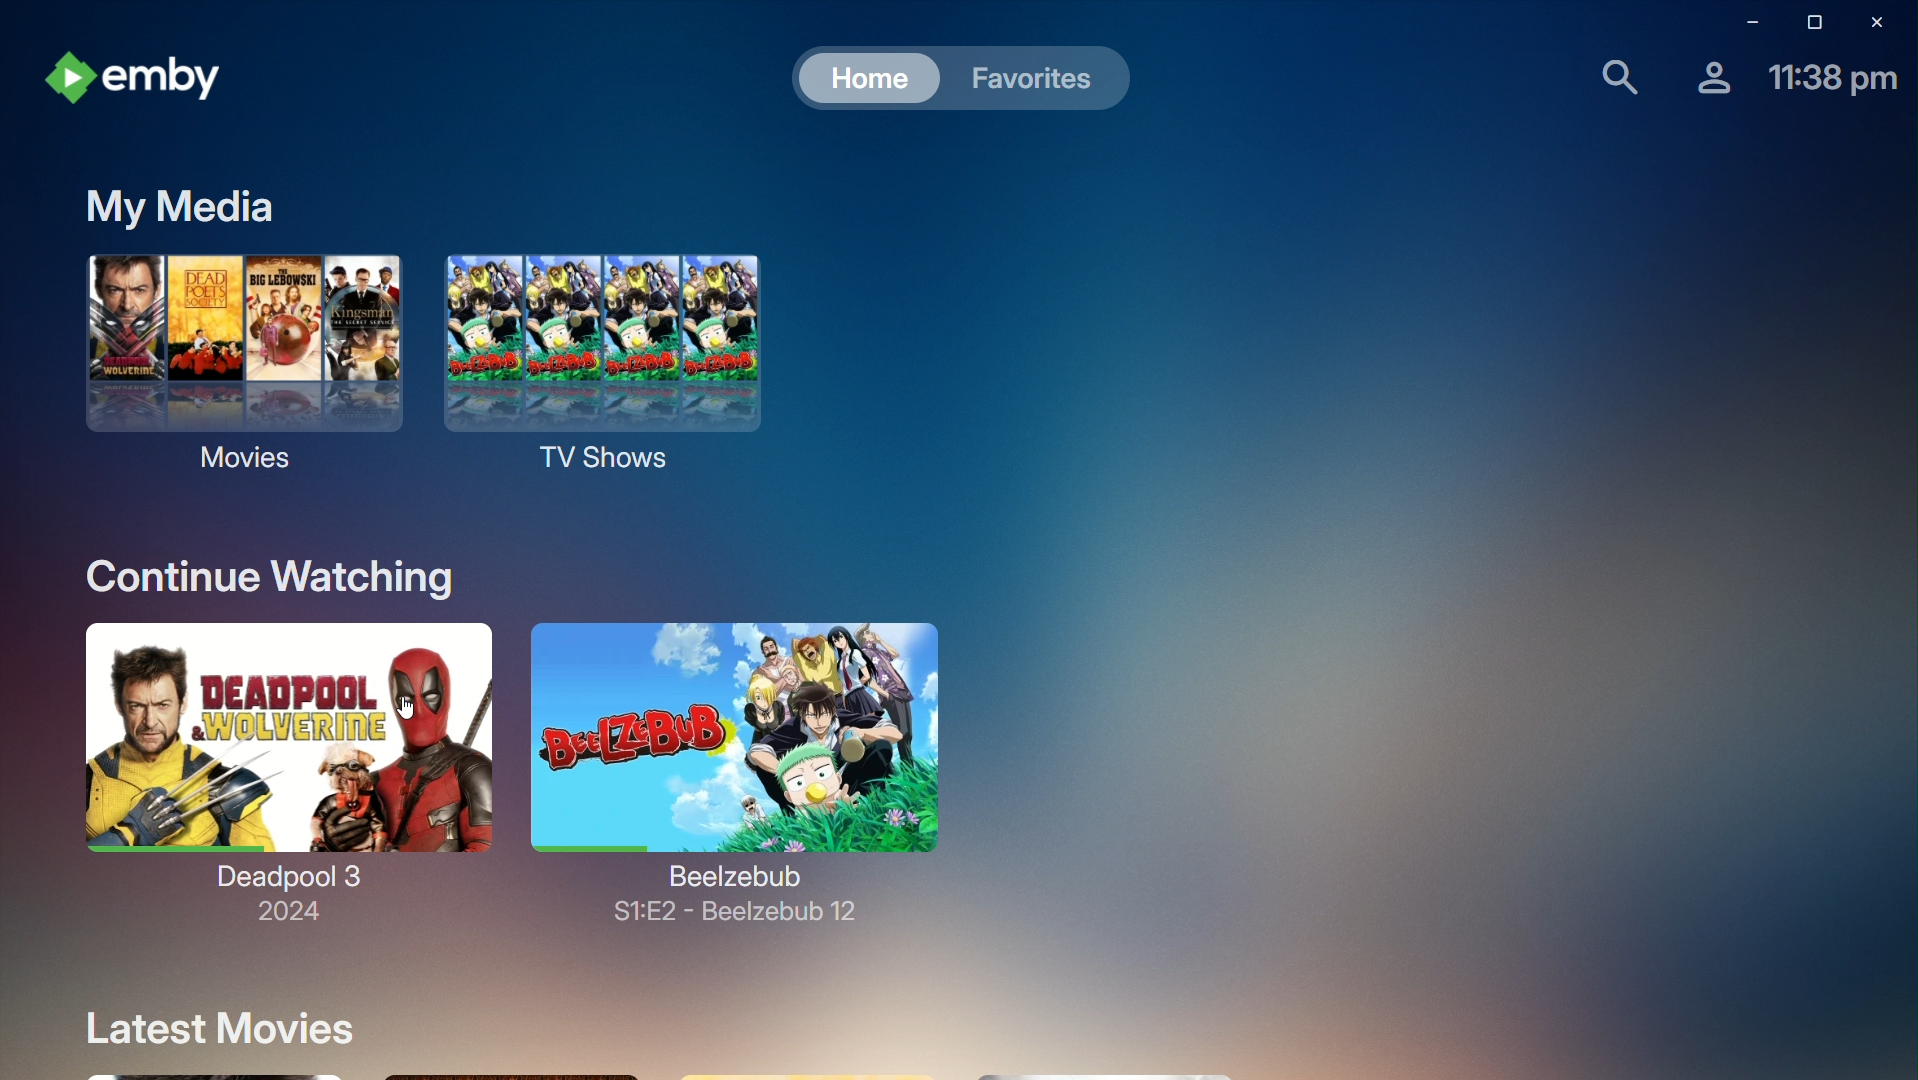  Describe the element at coordinates (1697, 80) in the screenshot. I see `Account` at that location.